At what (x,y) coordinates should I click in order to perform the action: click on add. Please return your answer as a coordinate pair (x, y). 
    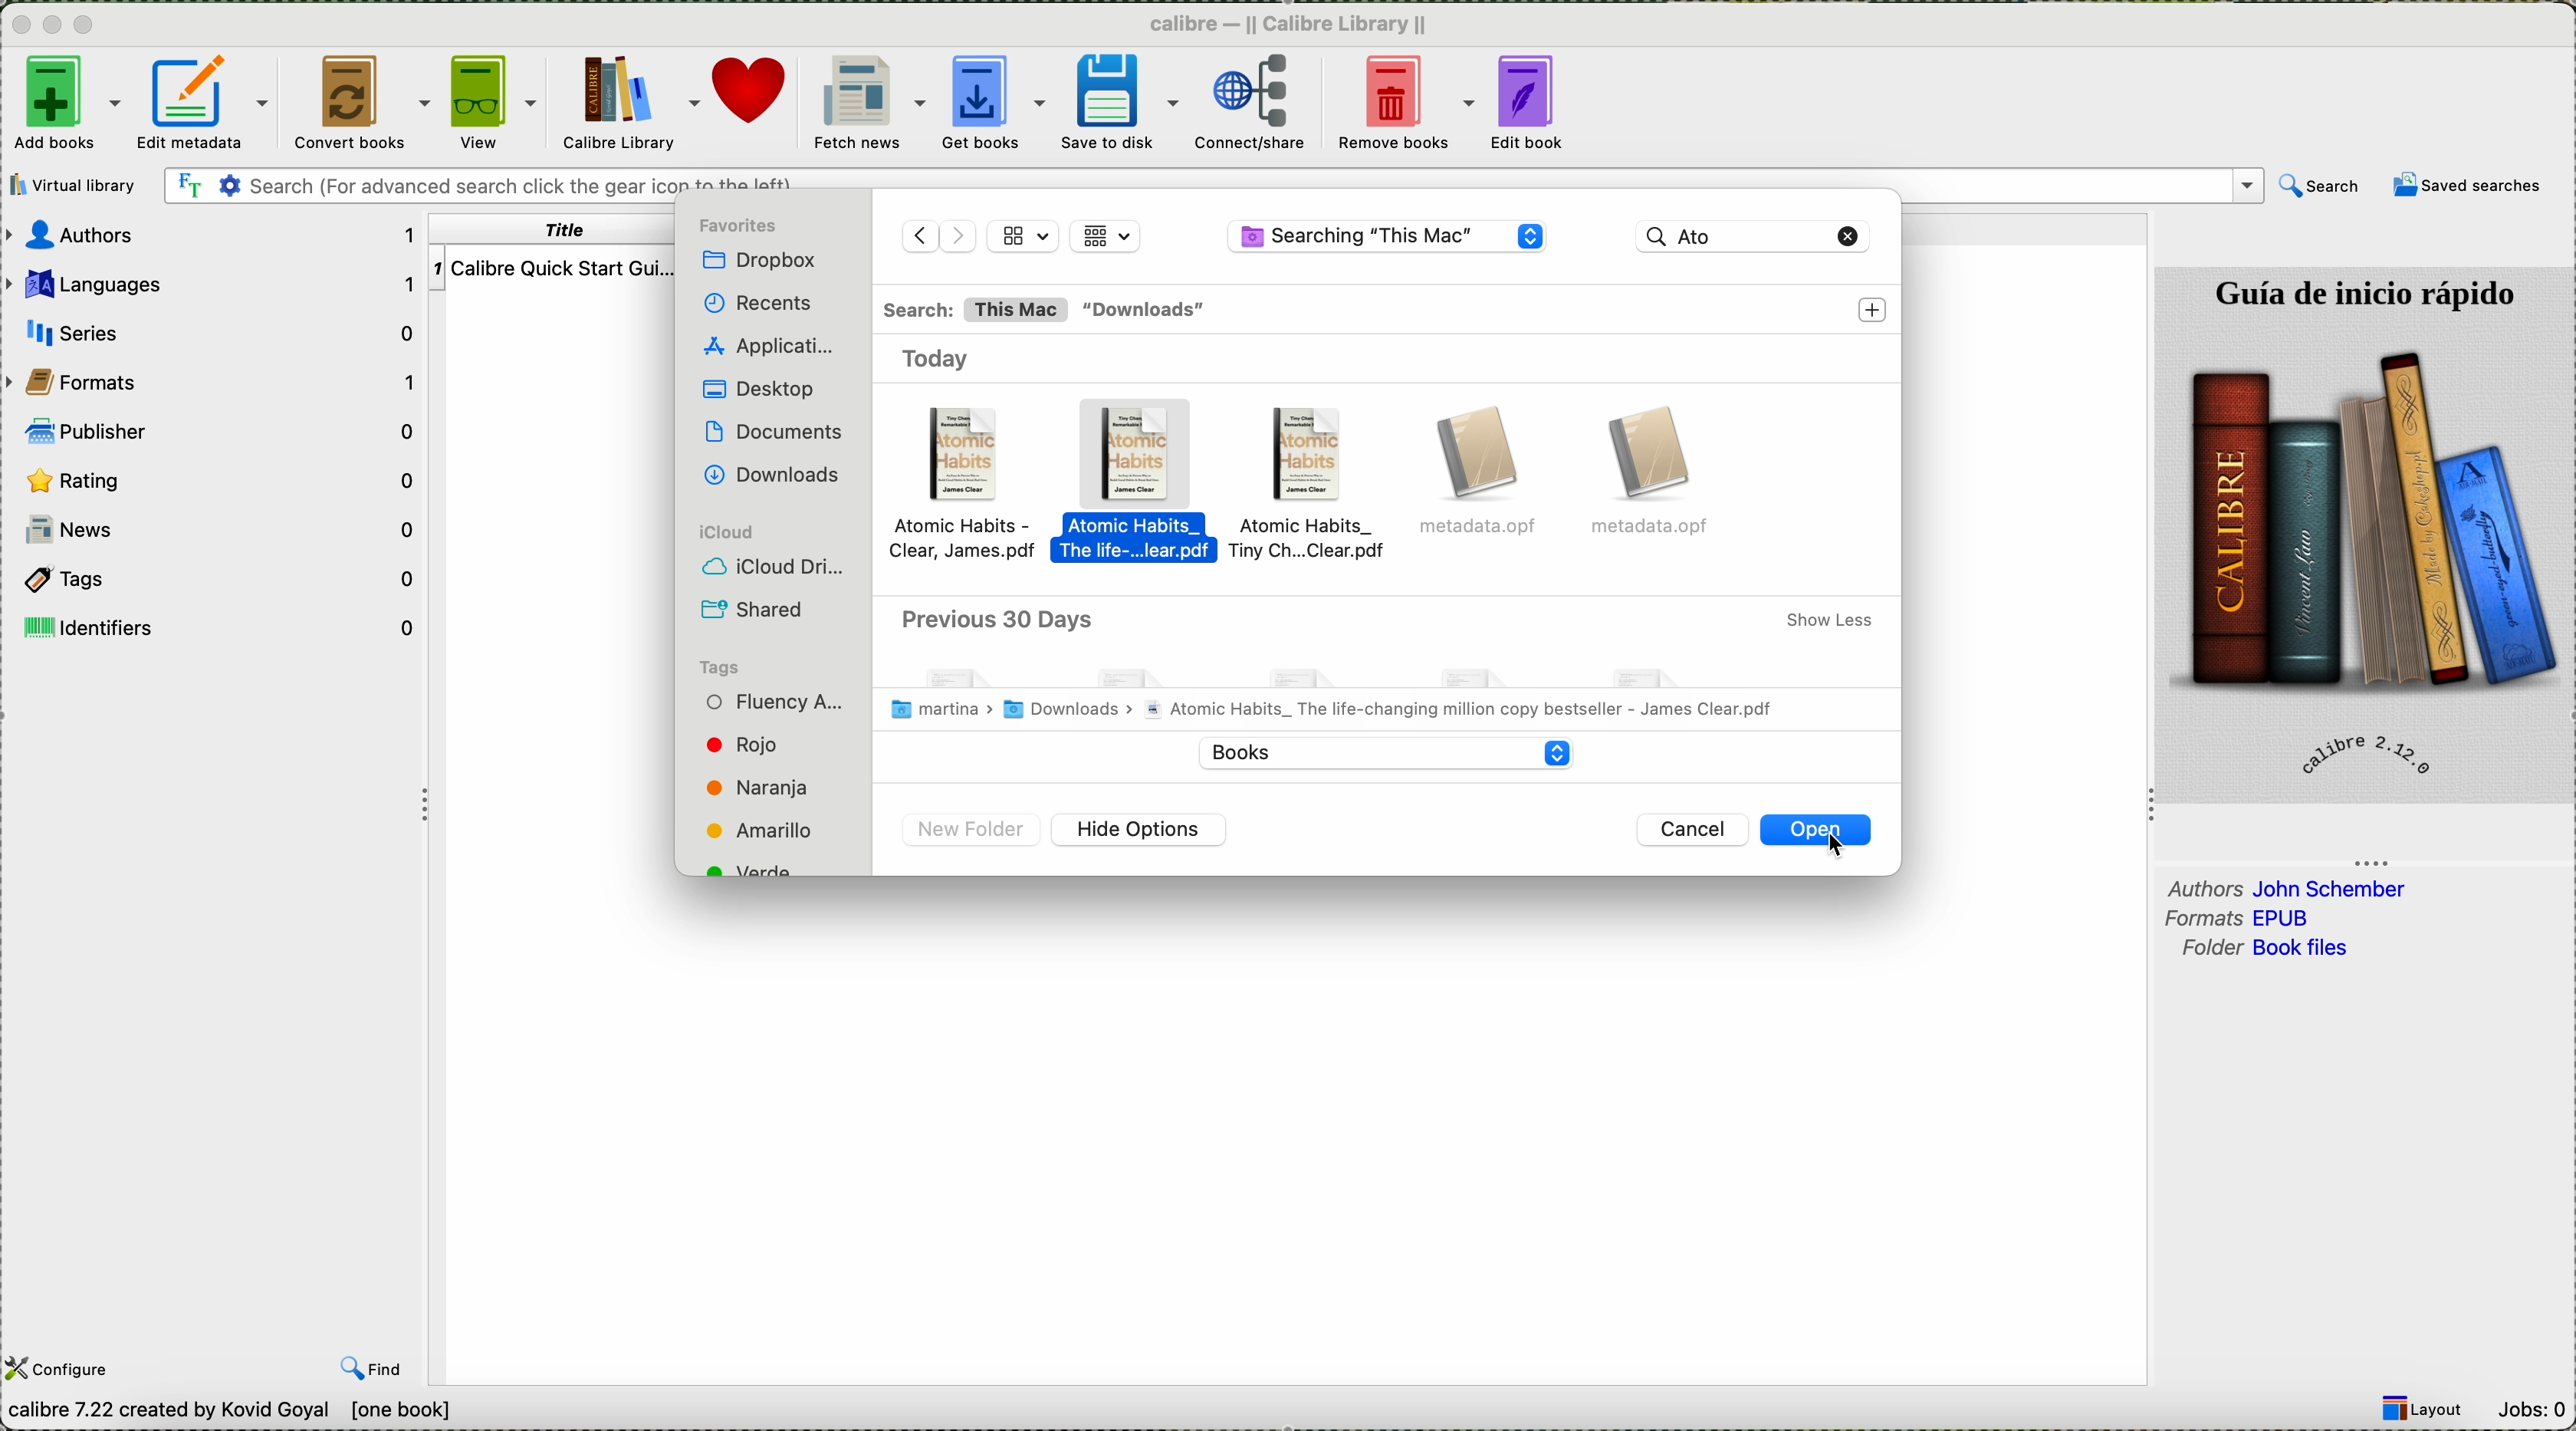
    Looking at the image, I should click on (1875, 310).